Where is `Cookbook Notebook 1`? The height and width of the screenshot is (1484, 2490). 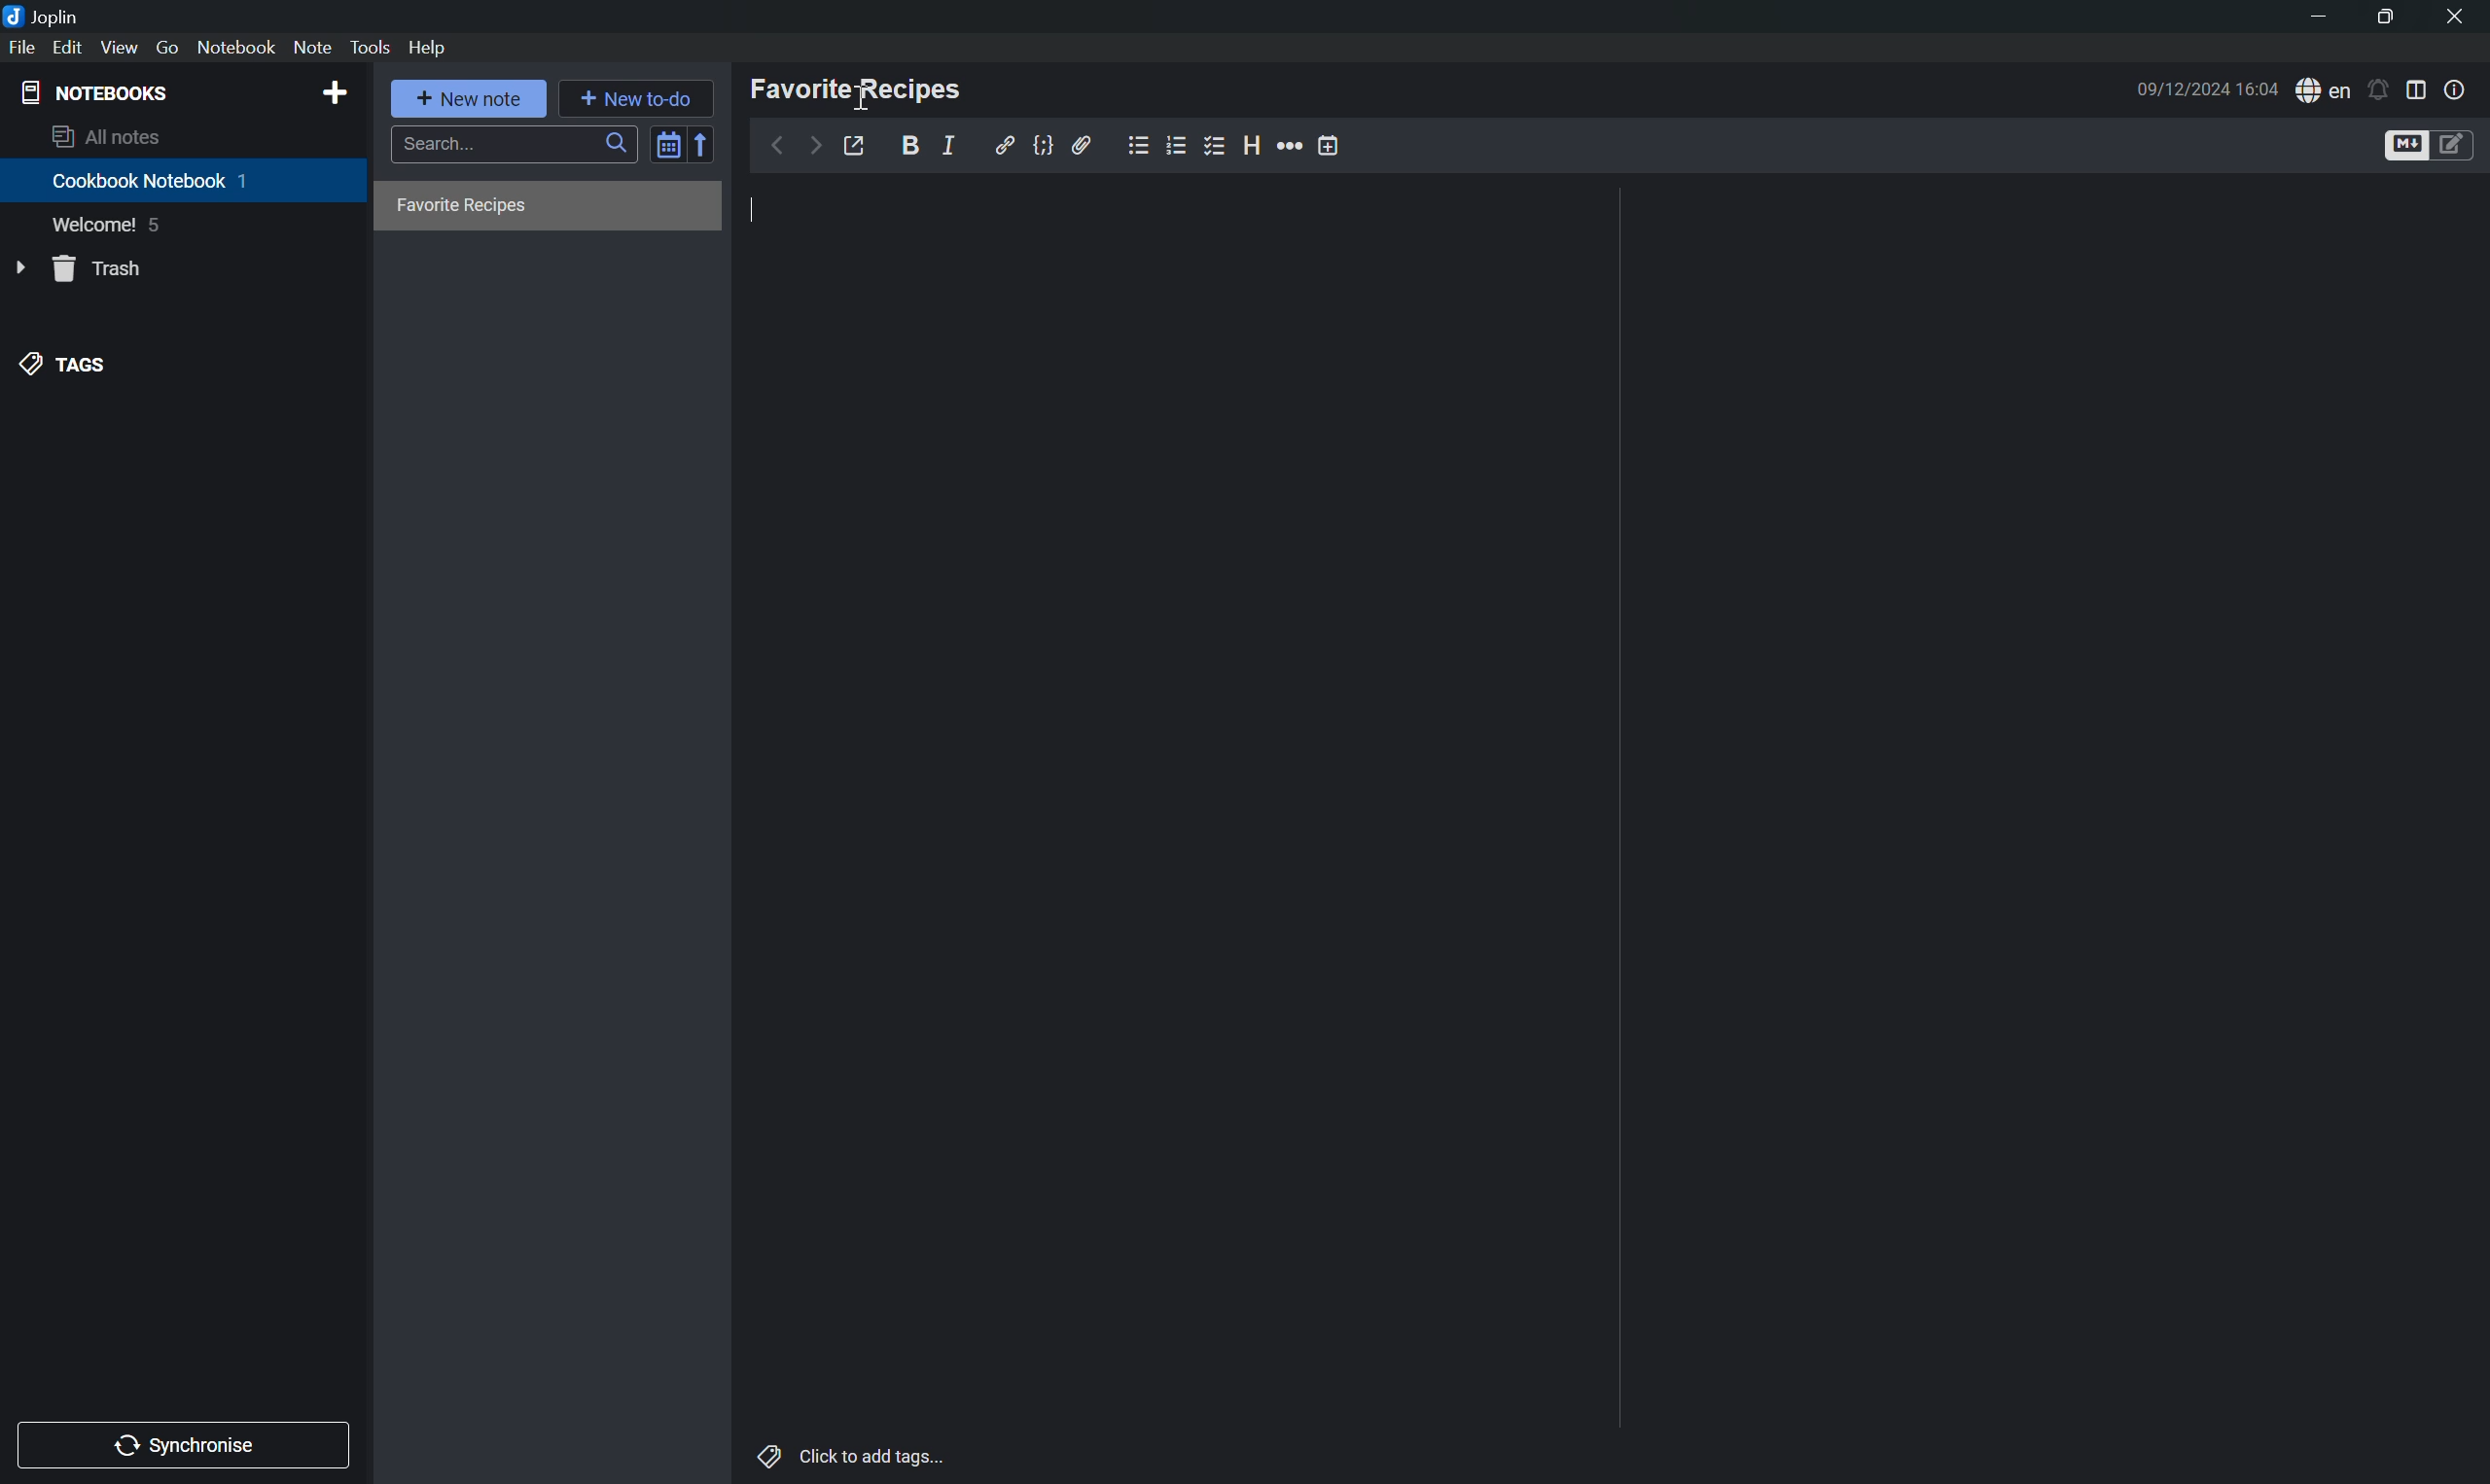 Cookbook Notebook 1 is located at coordinates (151, 181).